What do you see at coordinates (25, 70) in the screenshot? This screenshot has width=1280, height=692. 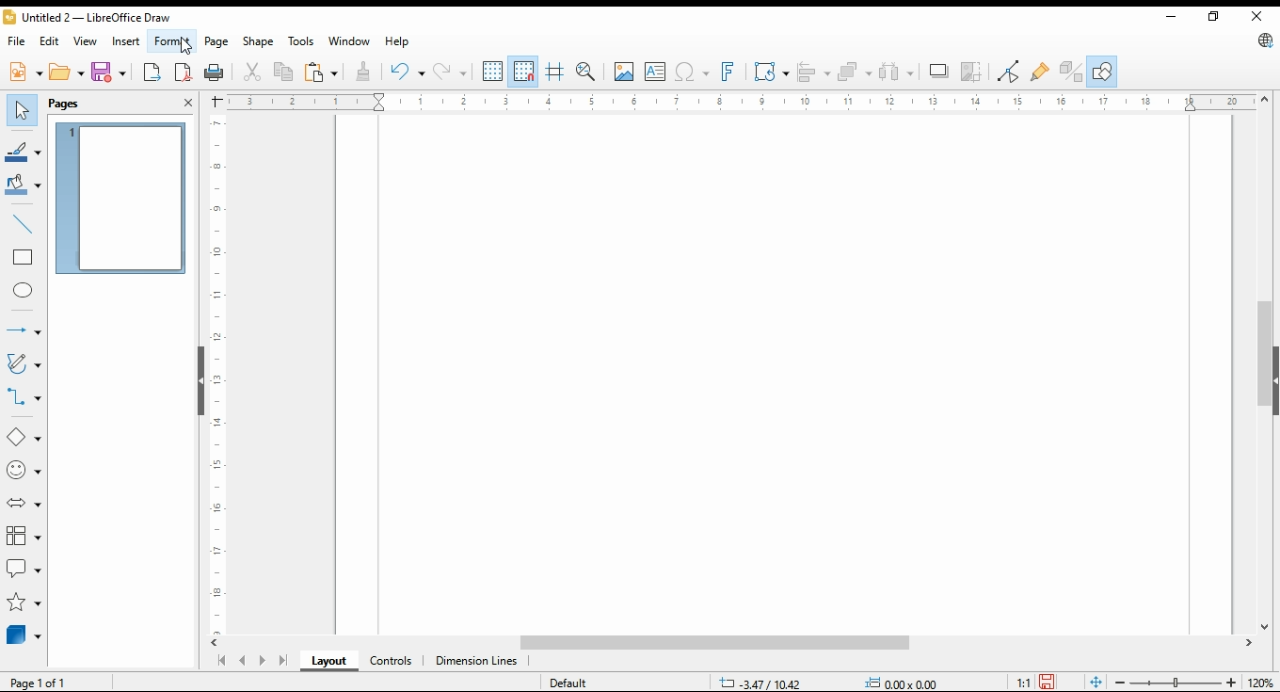 I see `new` at bounding box center [25, 70].